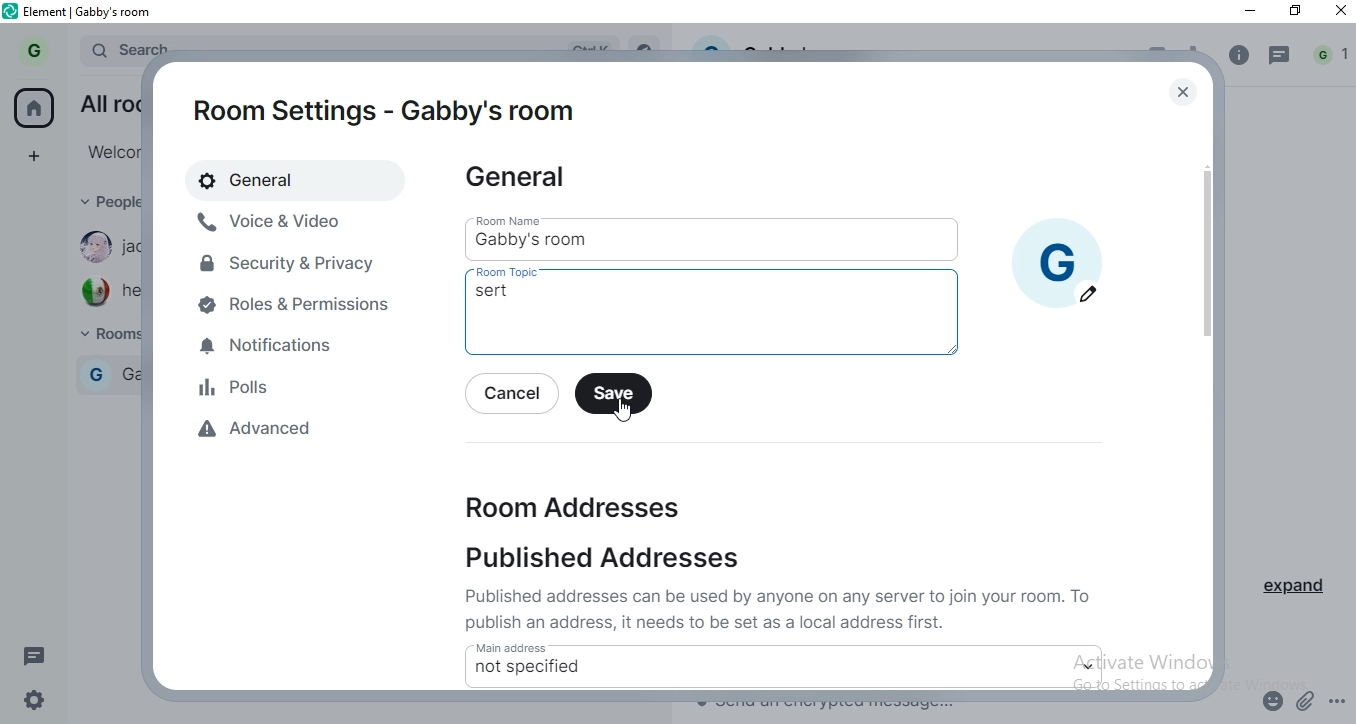 The image size is (1356, 724). Describe the element at coordinates (106, 203) in the screenshot. I see `people` at that location.